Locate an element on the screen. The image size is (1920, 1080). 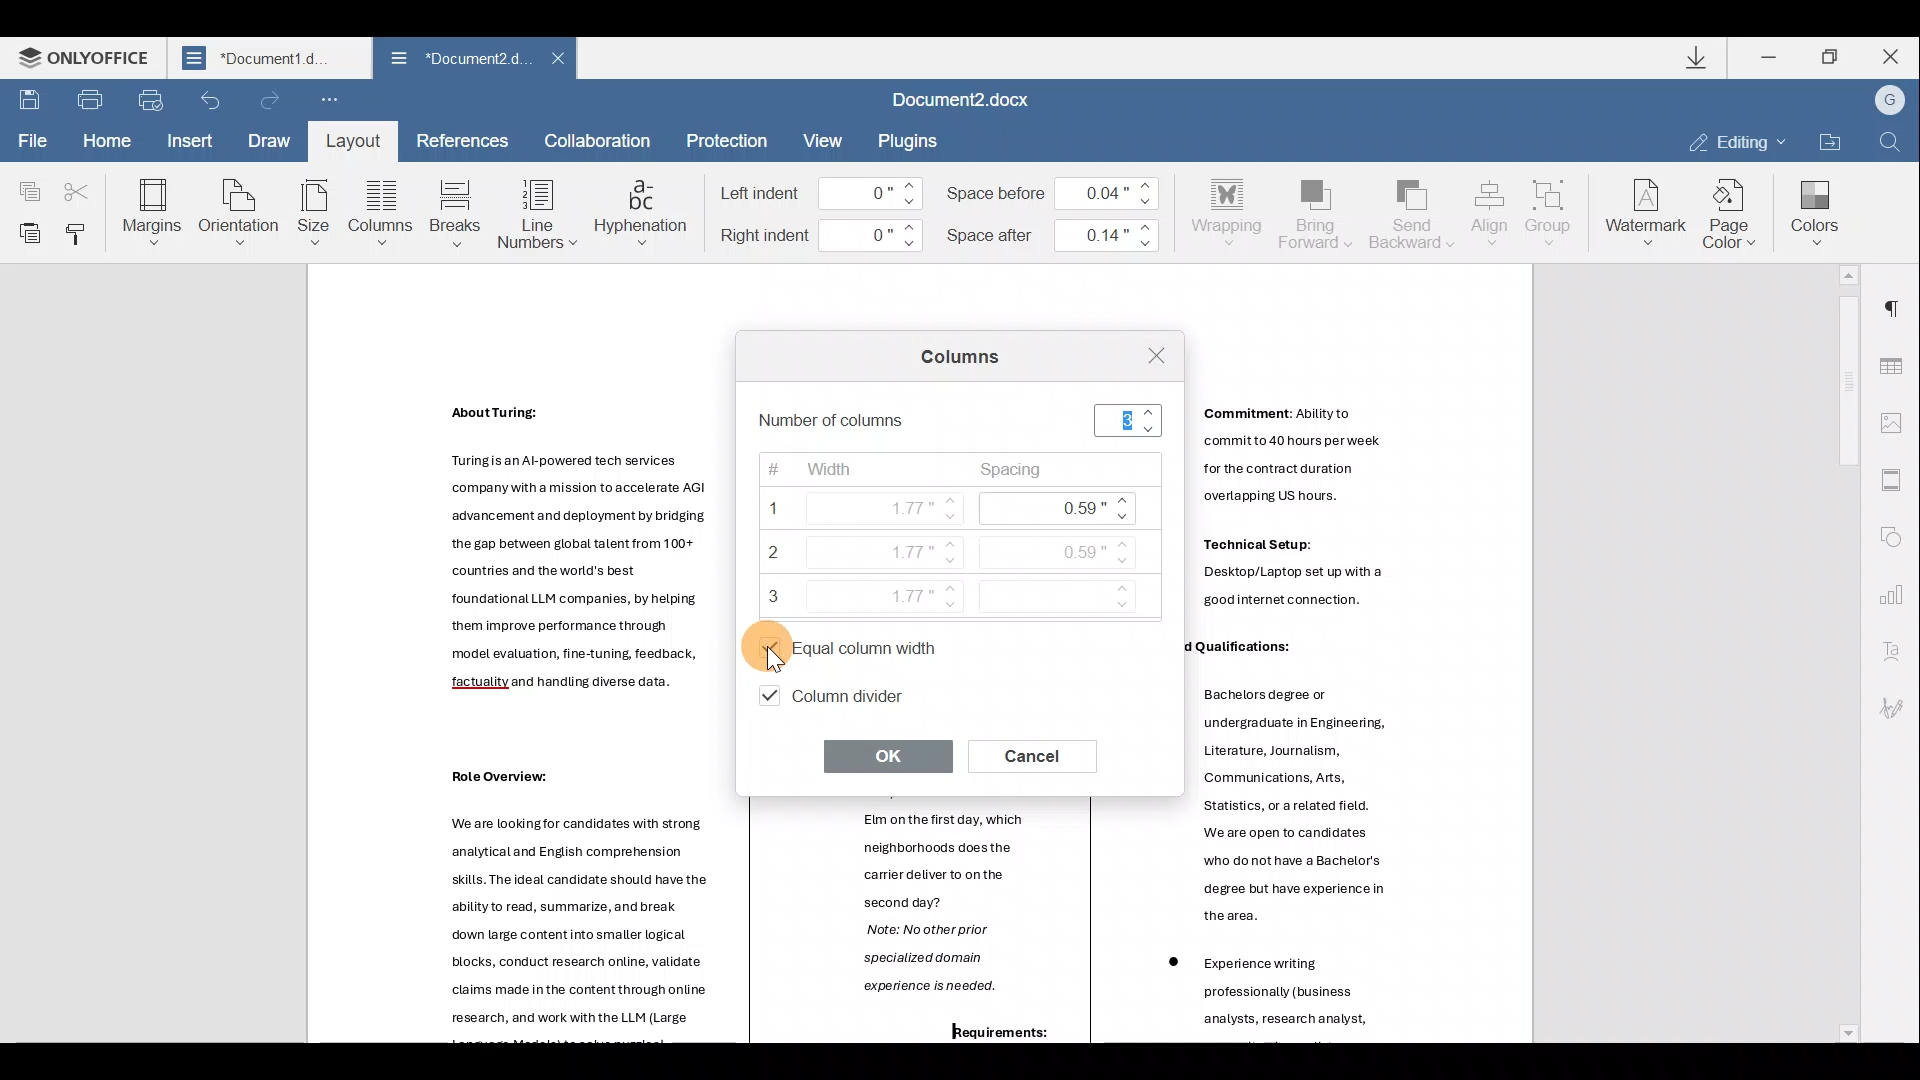
Print file is located at coordinates (88, 99).